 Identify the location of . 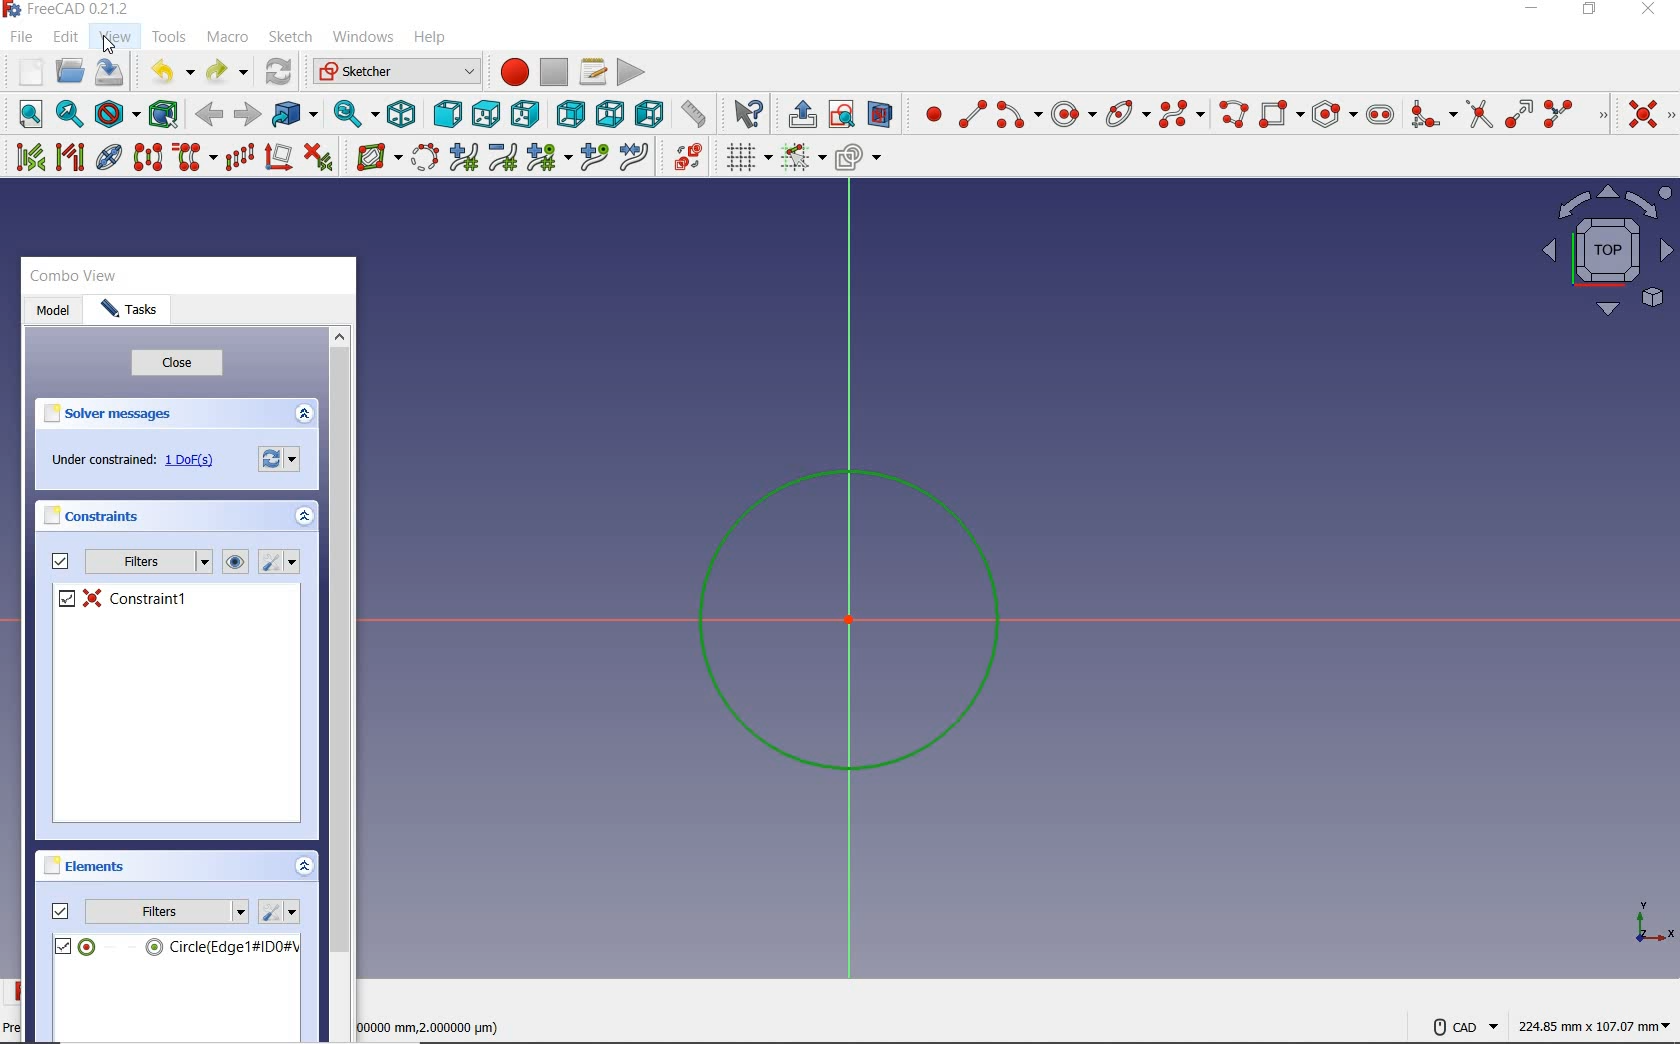
(802, 155).